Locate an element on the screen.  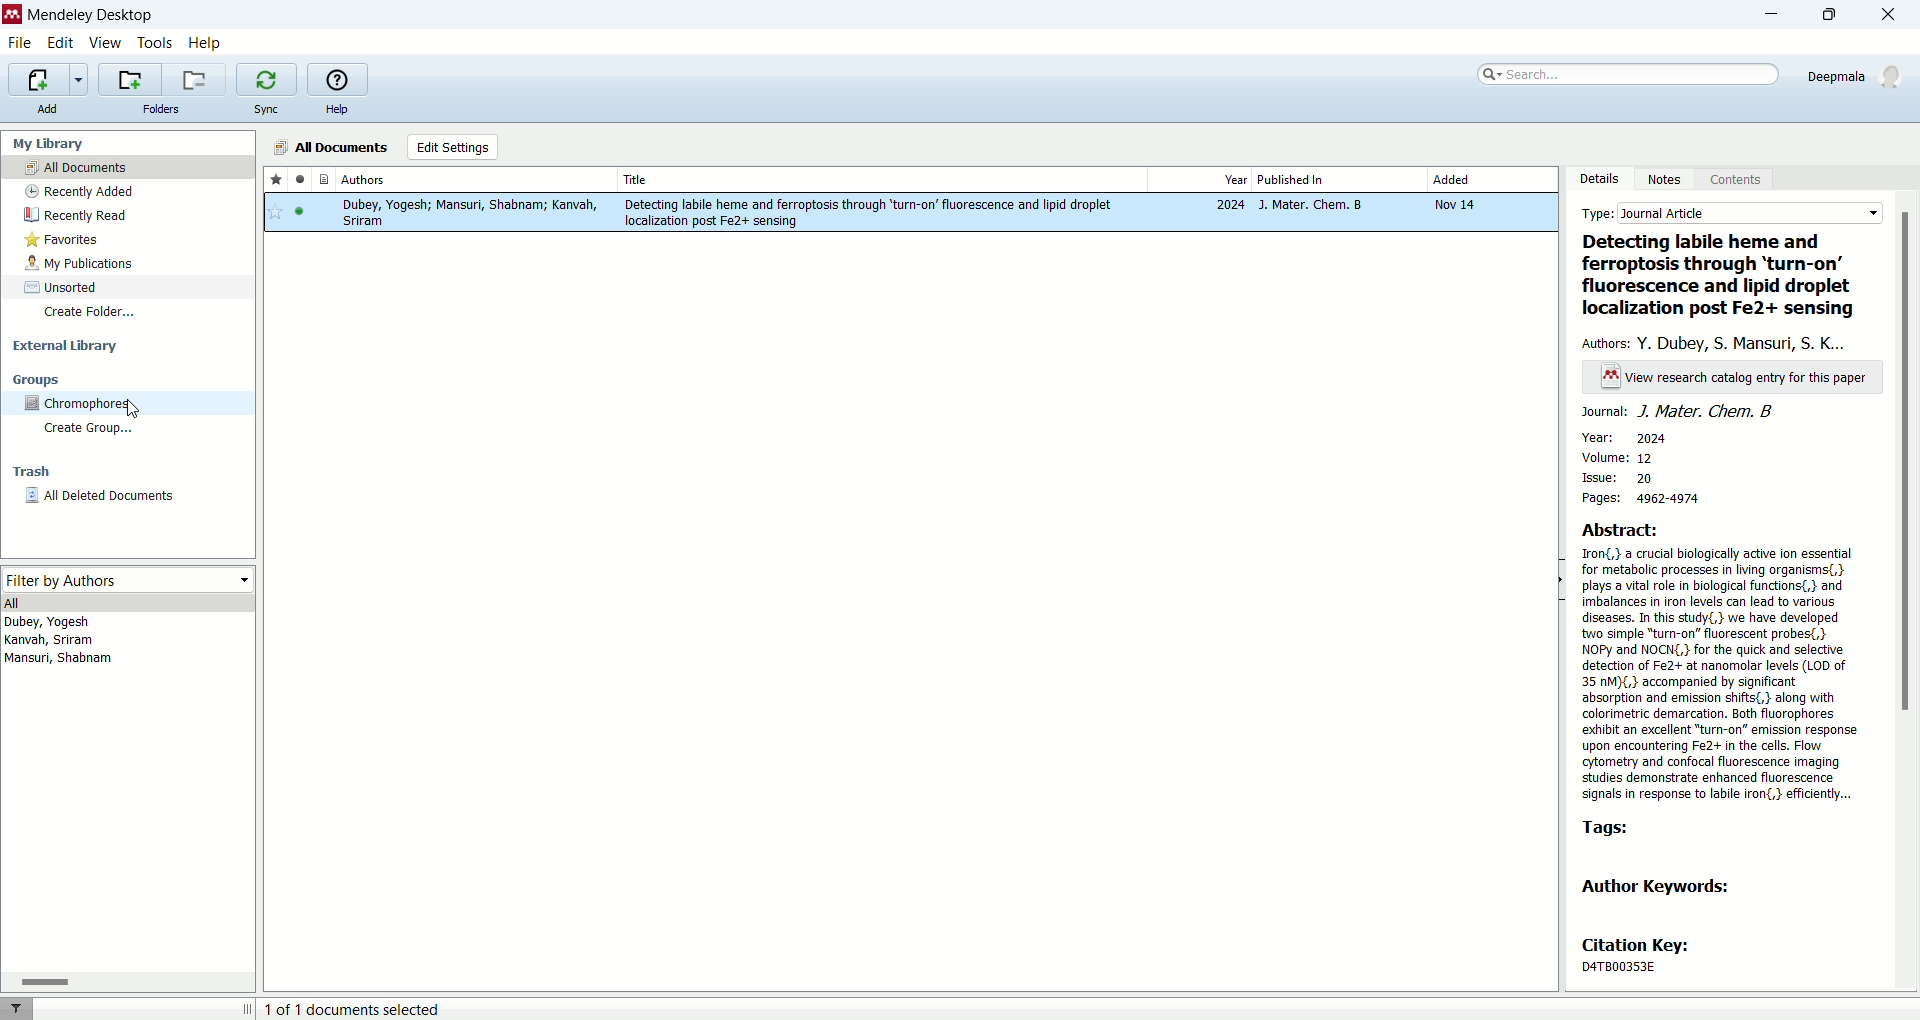
edit is located at coordinates (62, 42).